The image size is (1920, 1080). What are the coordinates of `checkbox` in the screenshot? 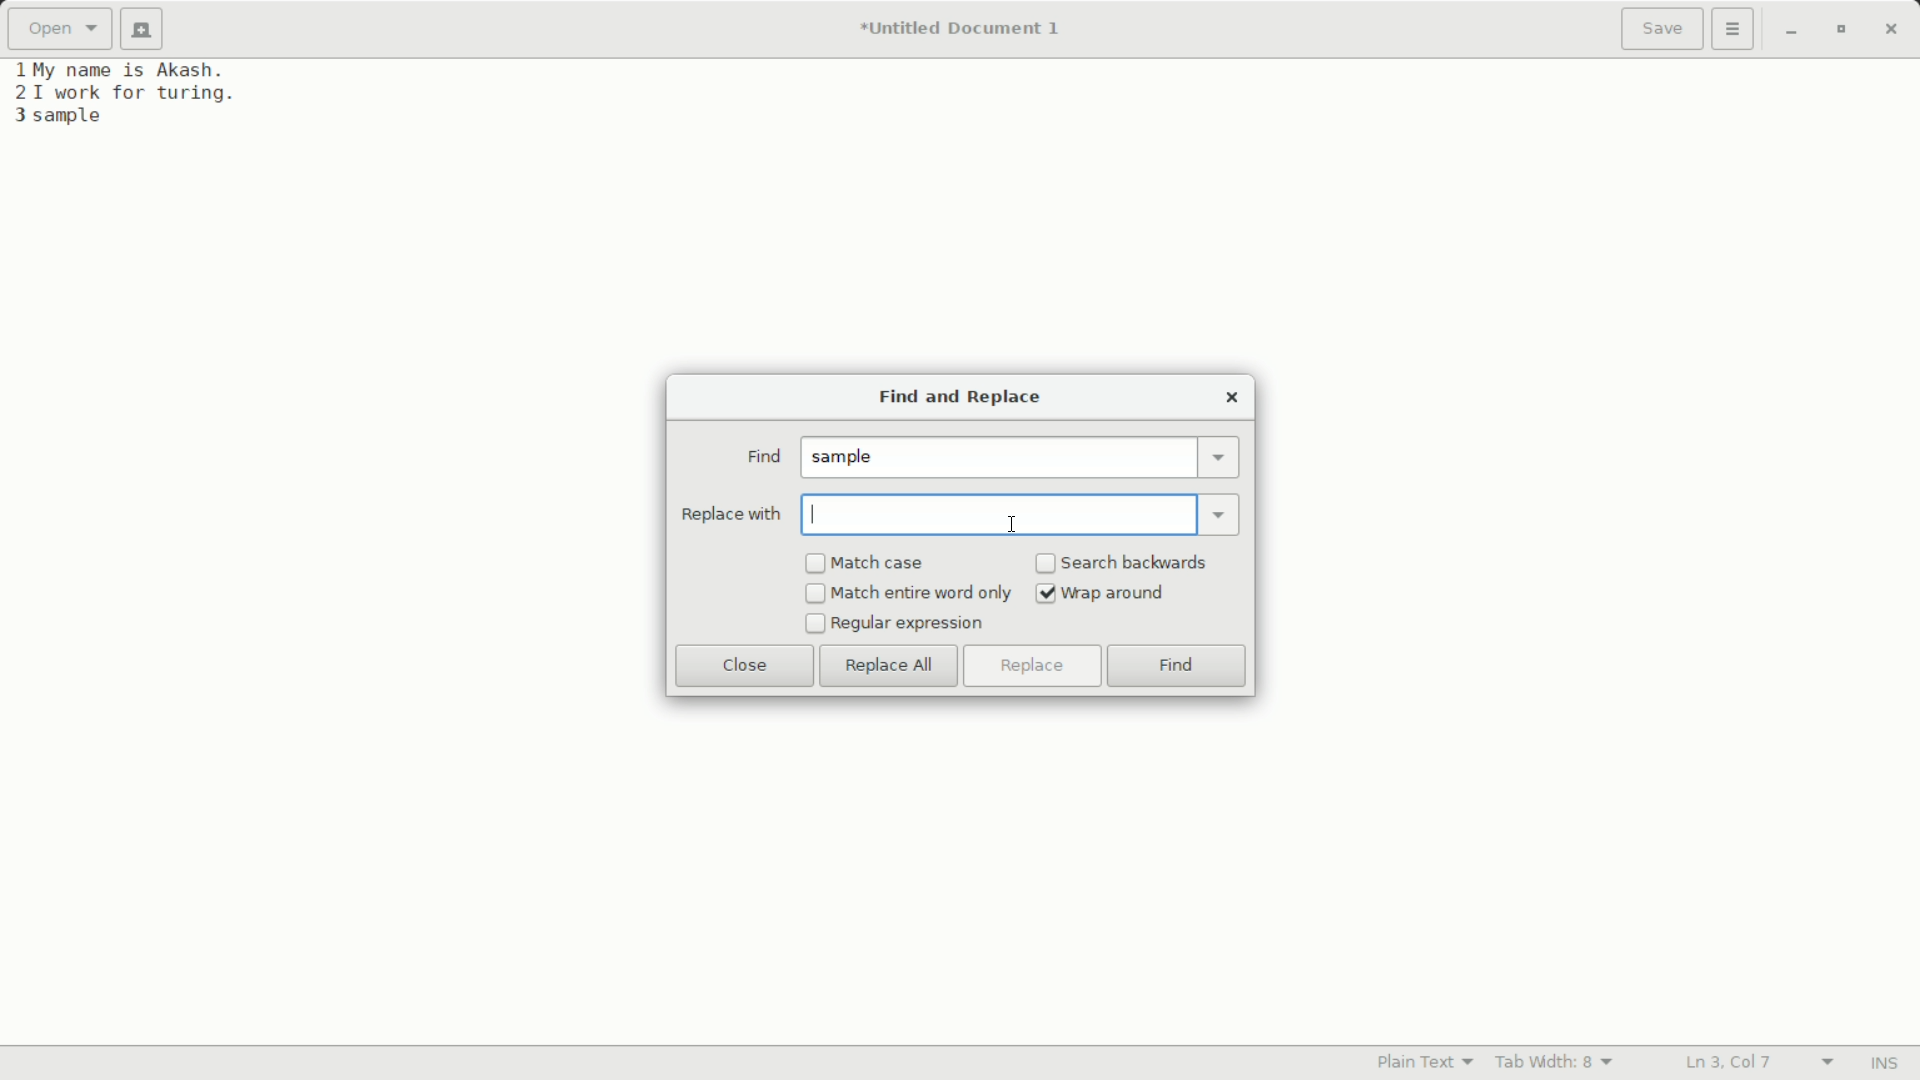 It's located at (1046, 565).